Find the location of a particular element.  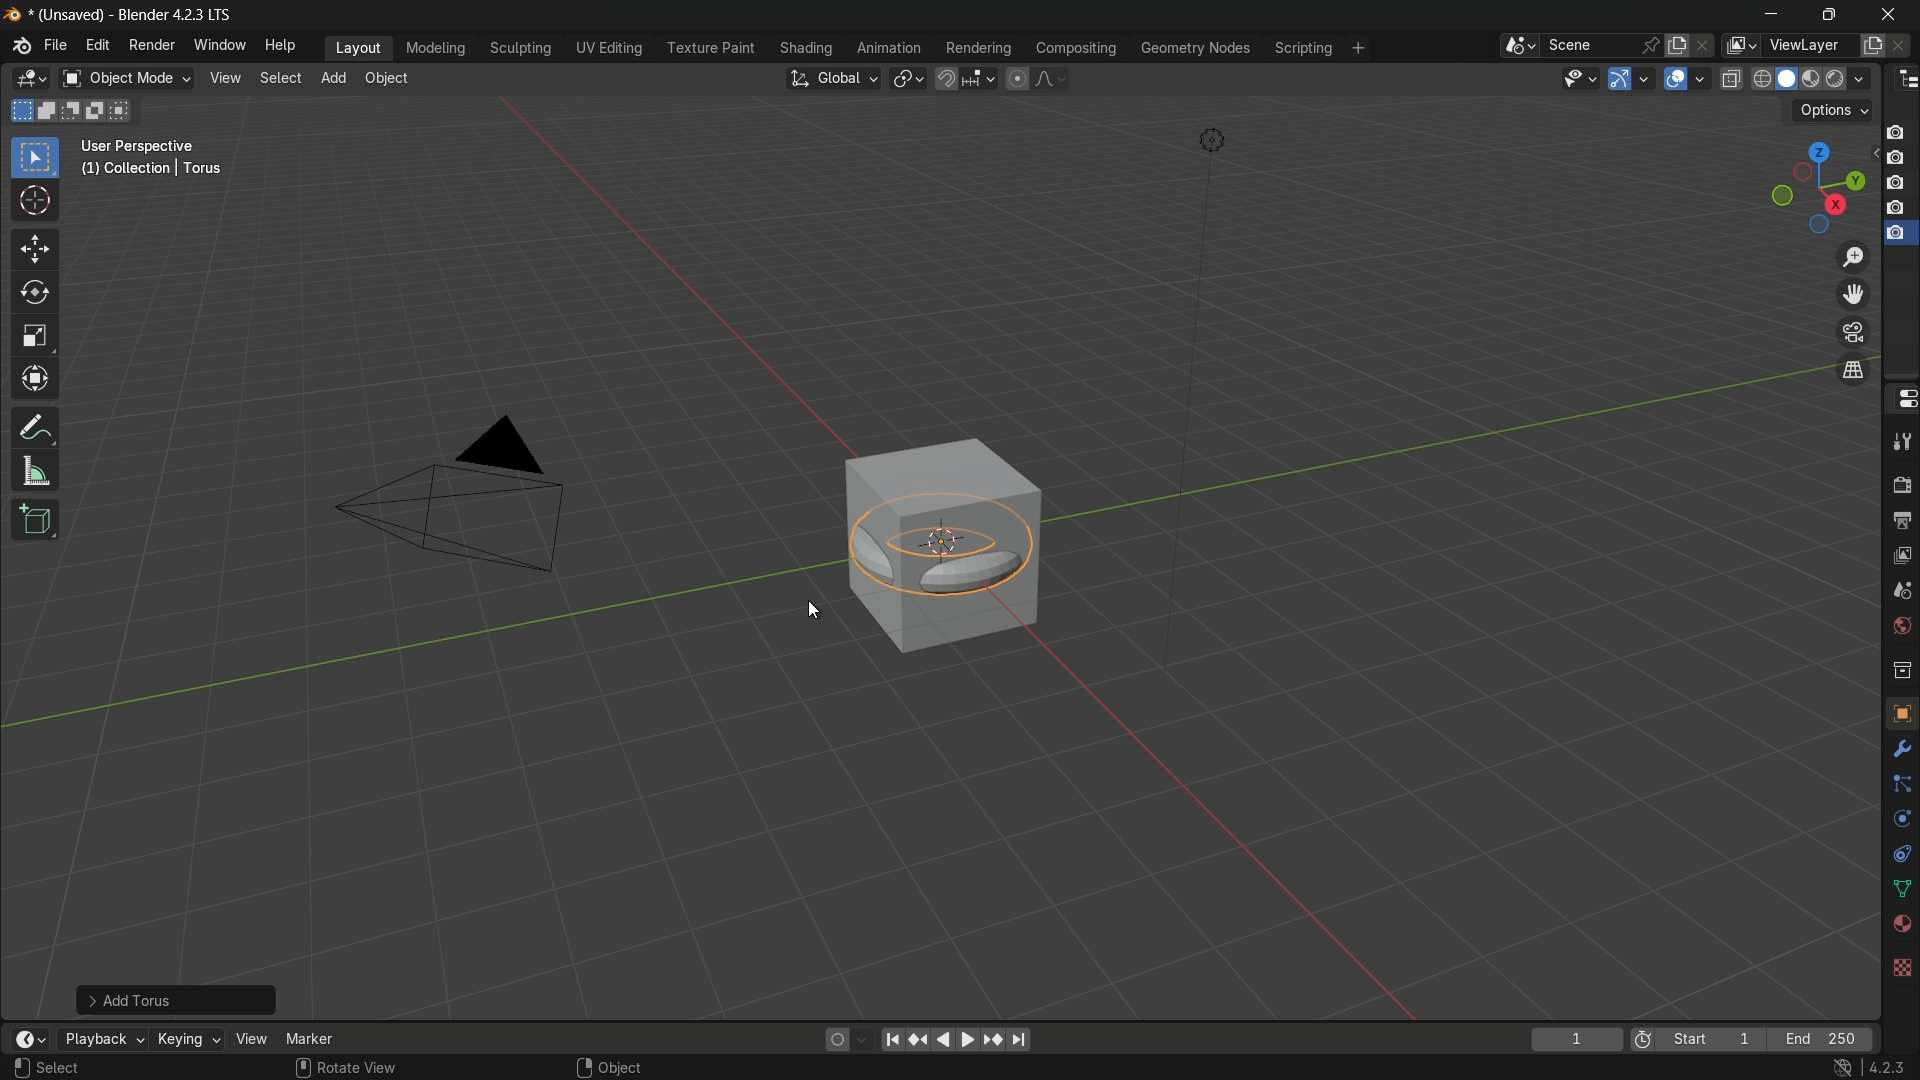

select new selection is located at coordinates (19, 111).